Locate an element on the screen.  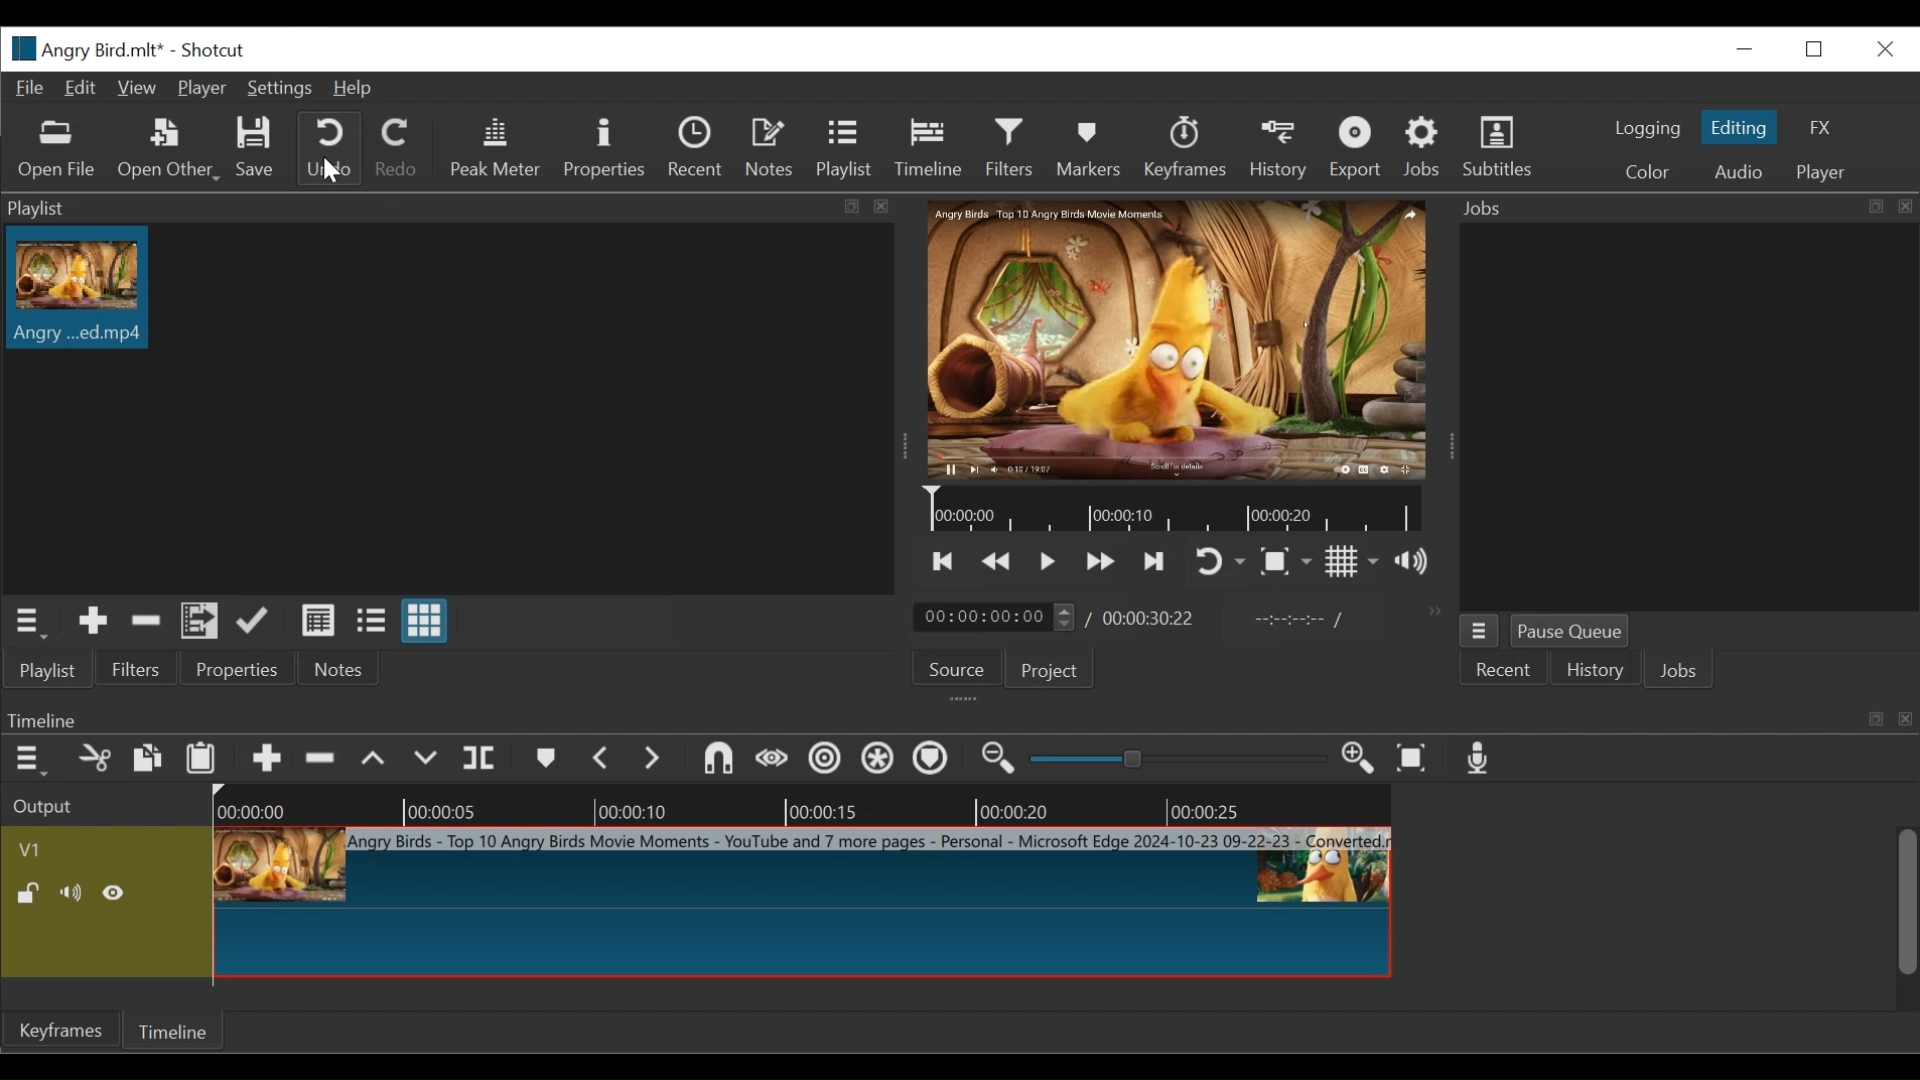
Jobs menu is located at coordinates (1479, 630).